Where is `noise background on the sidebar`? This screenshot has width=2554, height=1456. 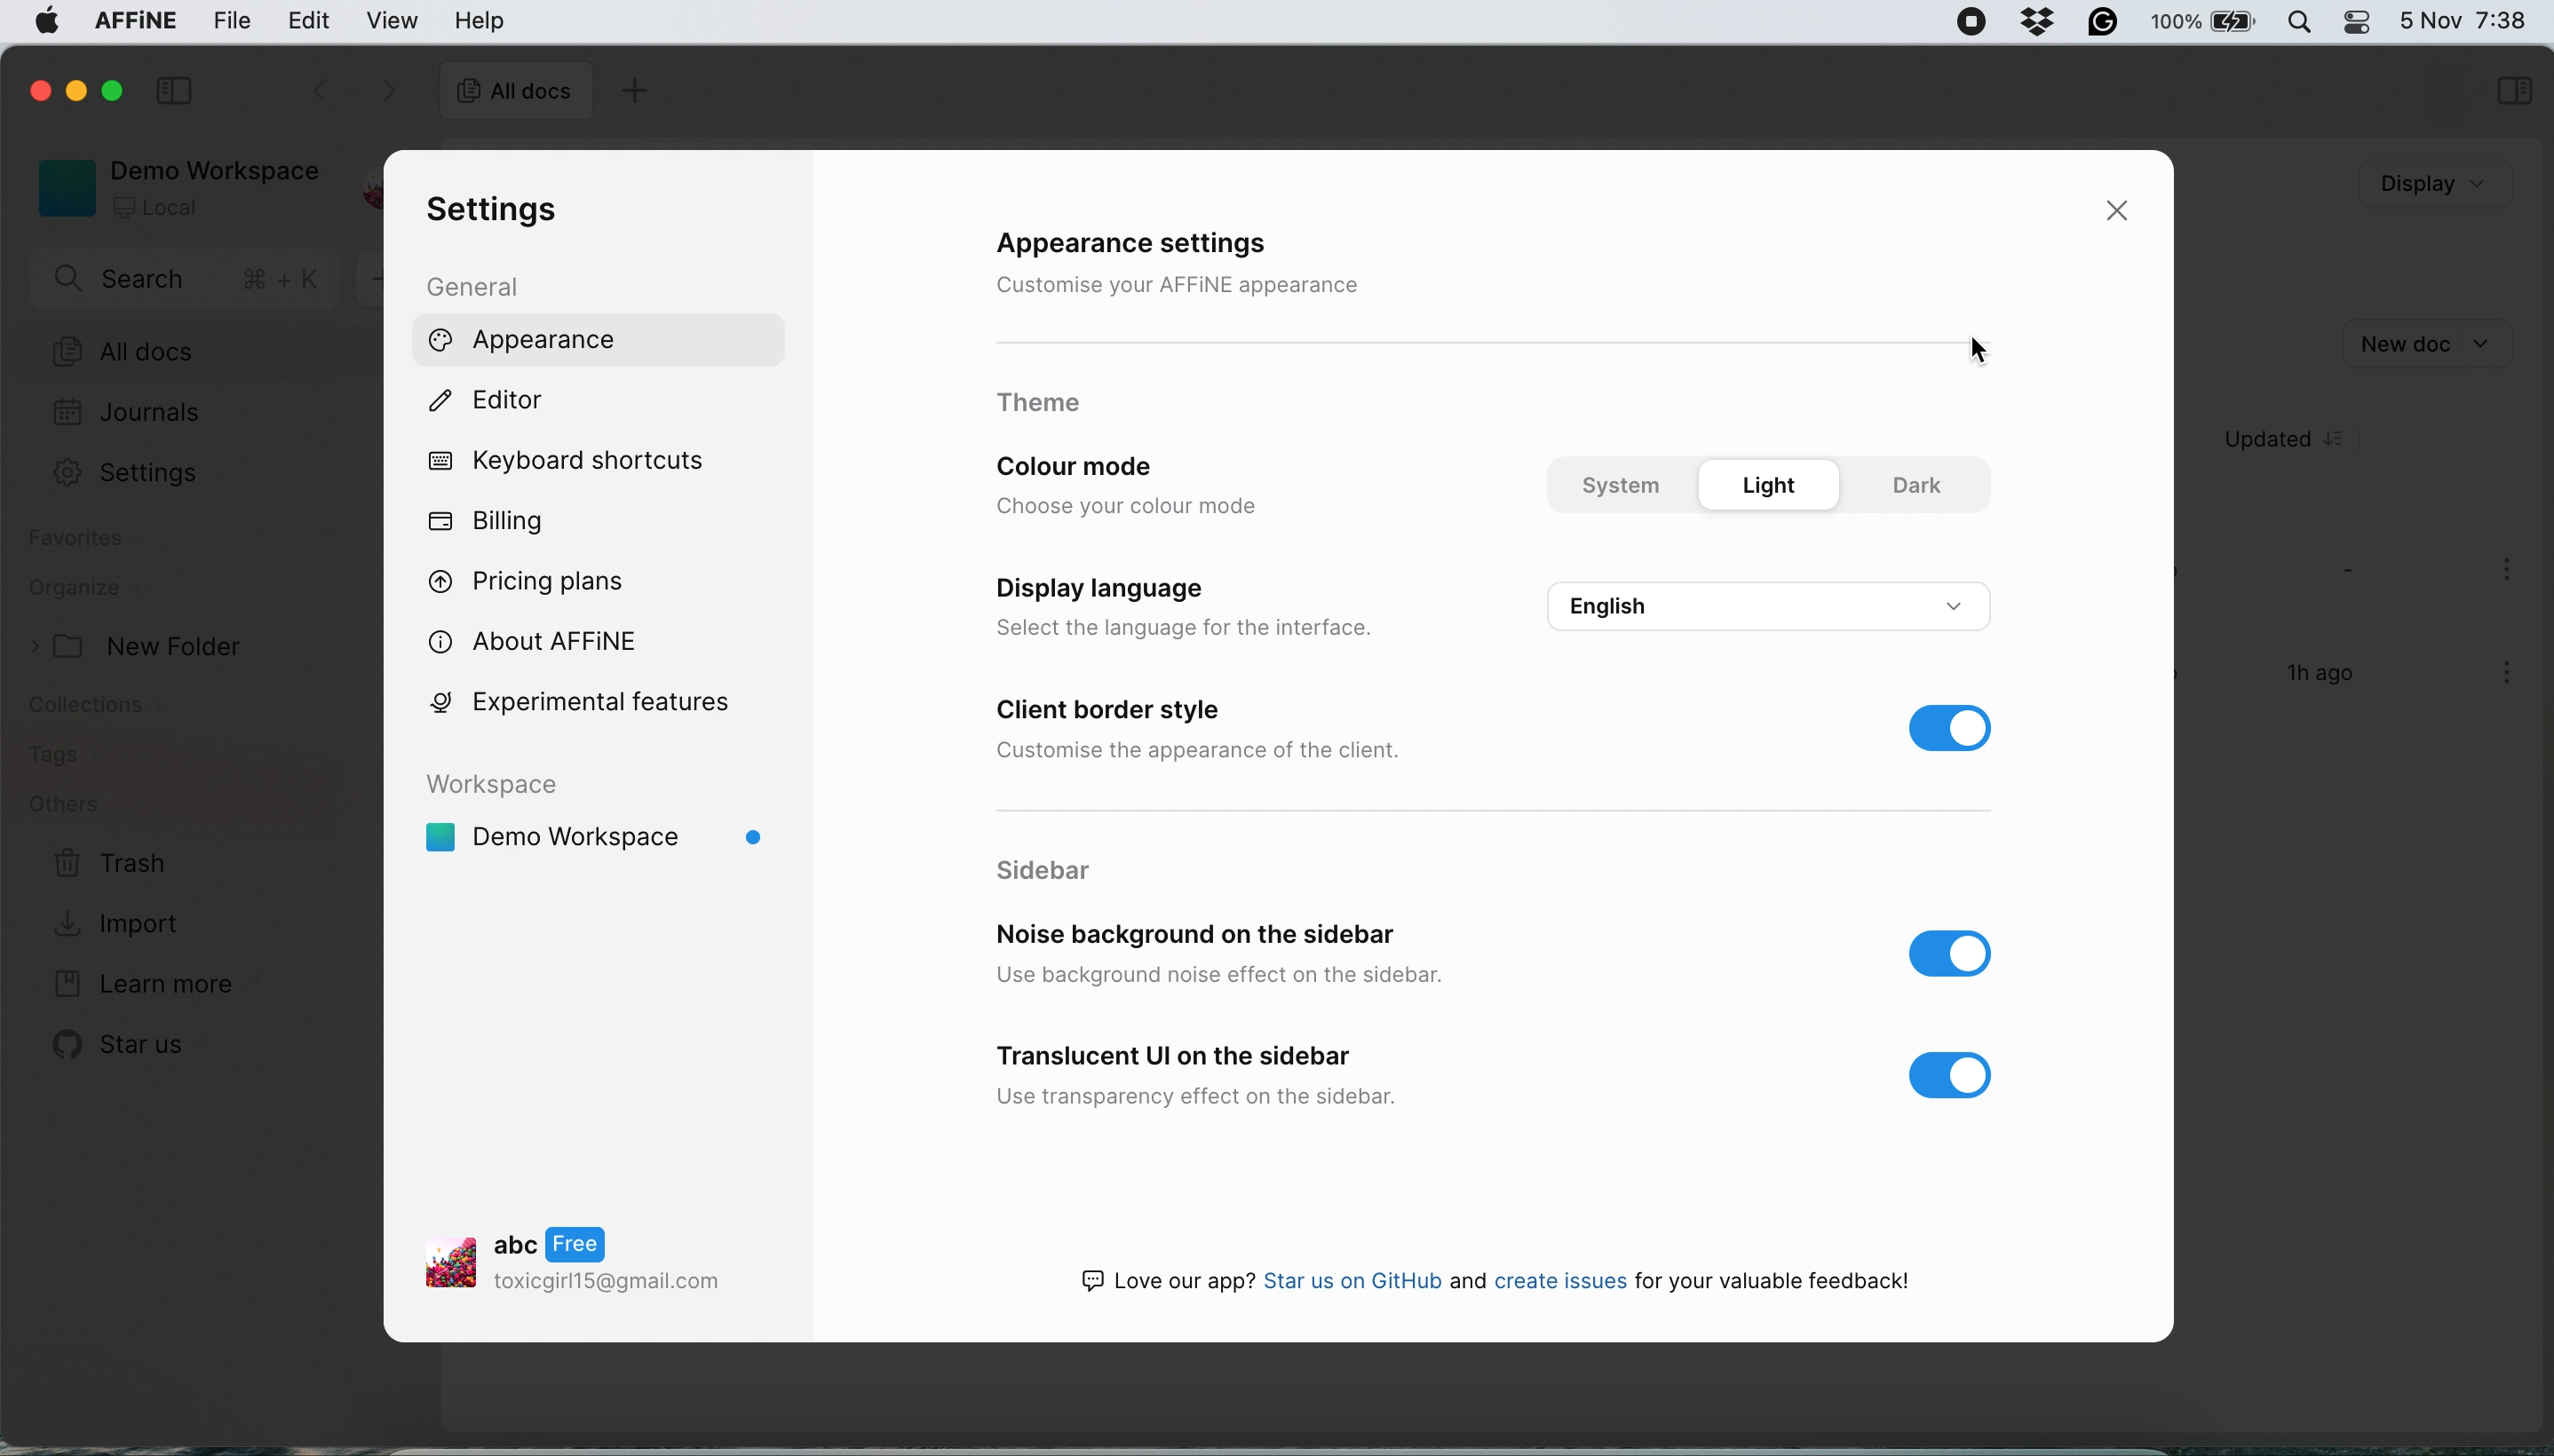
noise background on the sidebar is located at coordinates (1206, 934).